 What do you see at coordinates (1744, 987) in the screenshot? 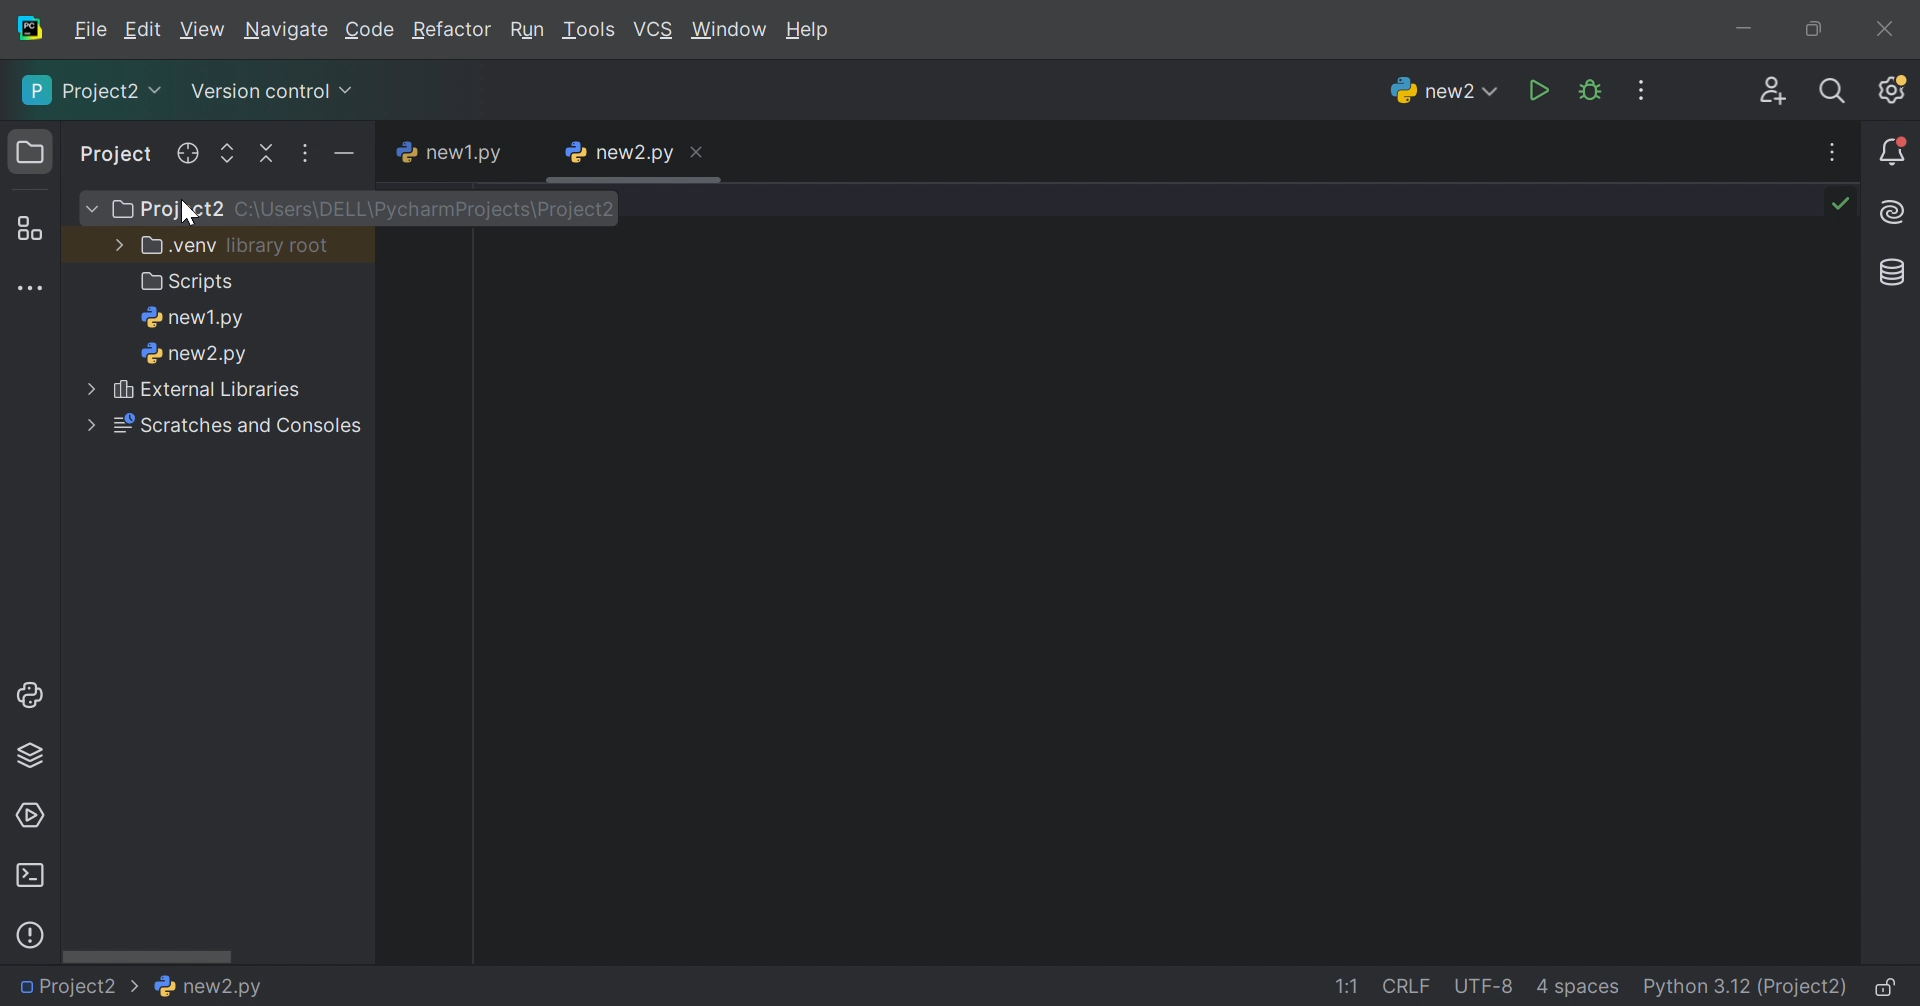
I see `Python 3.12 (Project2)` at bounding box center [1744, 987].